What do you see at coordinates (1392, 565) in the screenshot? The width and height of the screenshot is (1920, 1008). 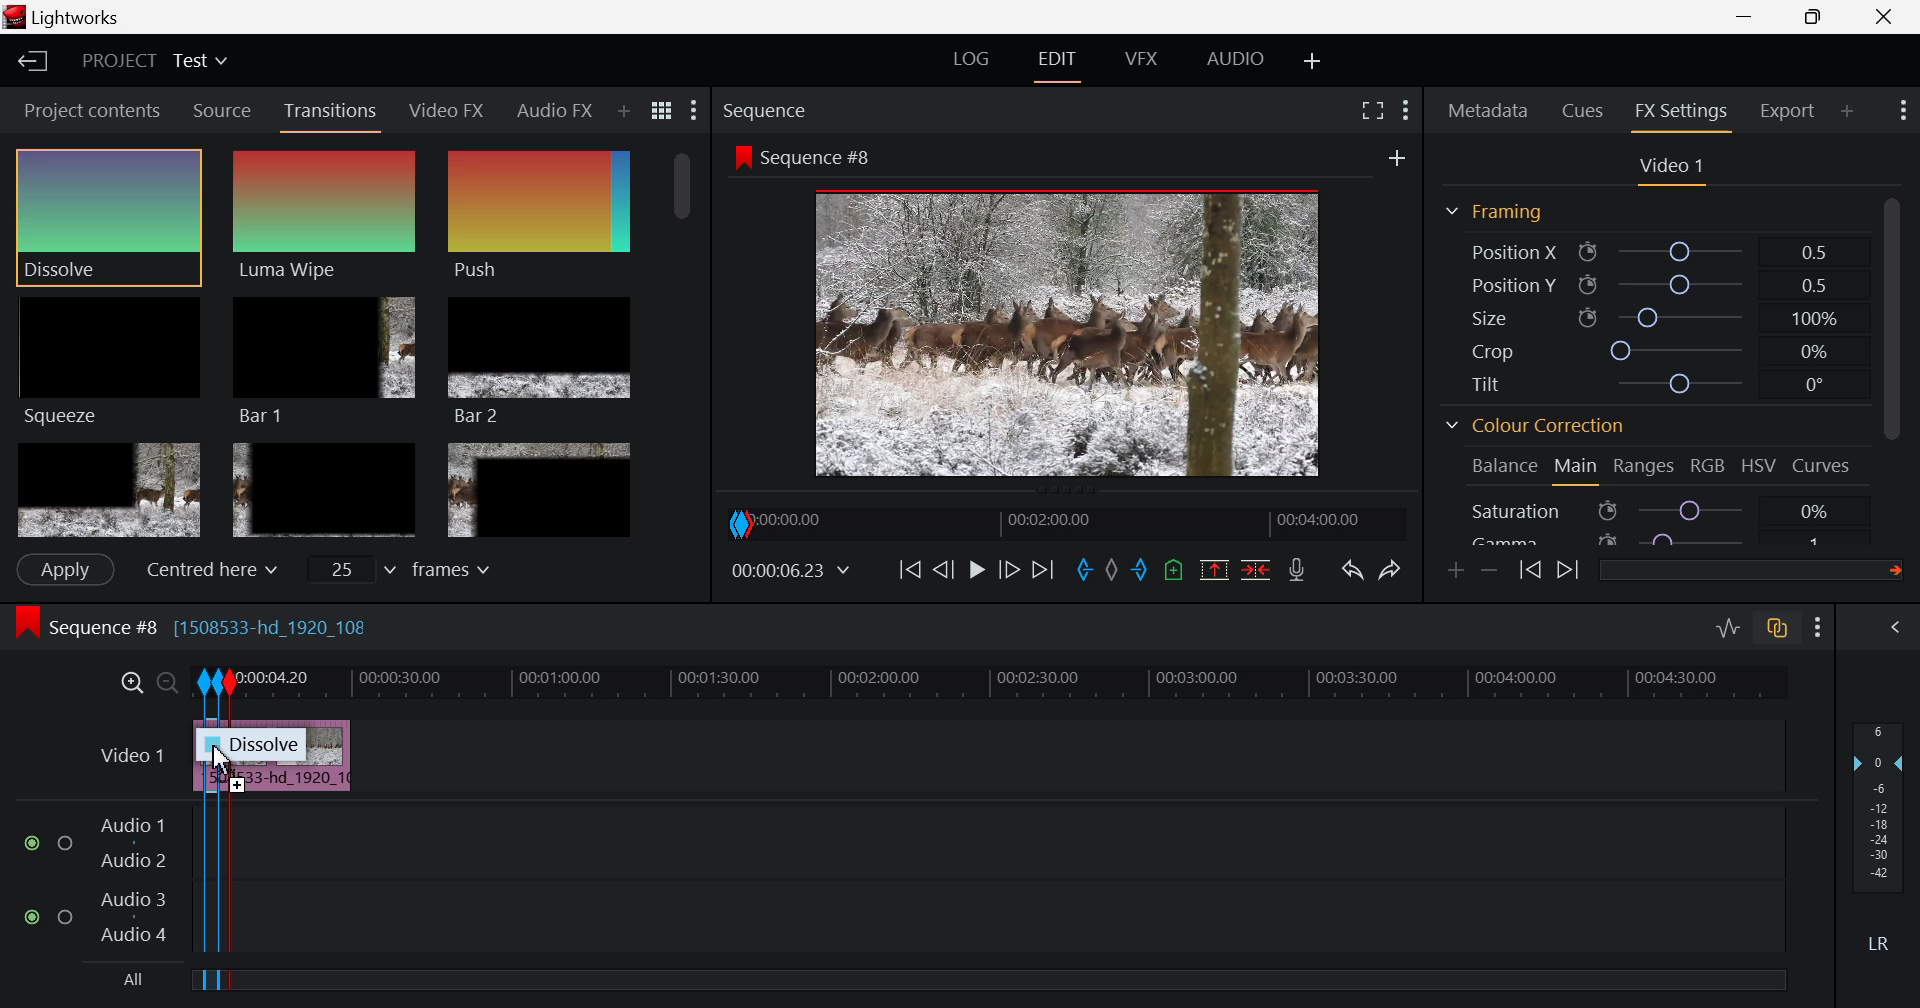 I see `Redo` at bounding box center [1392, 565].